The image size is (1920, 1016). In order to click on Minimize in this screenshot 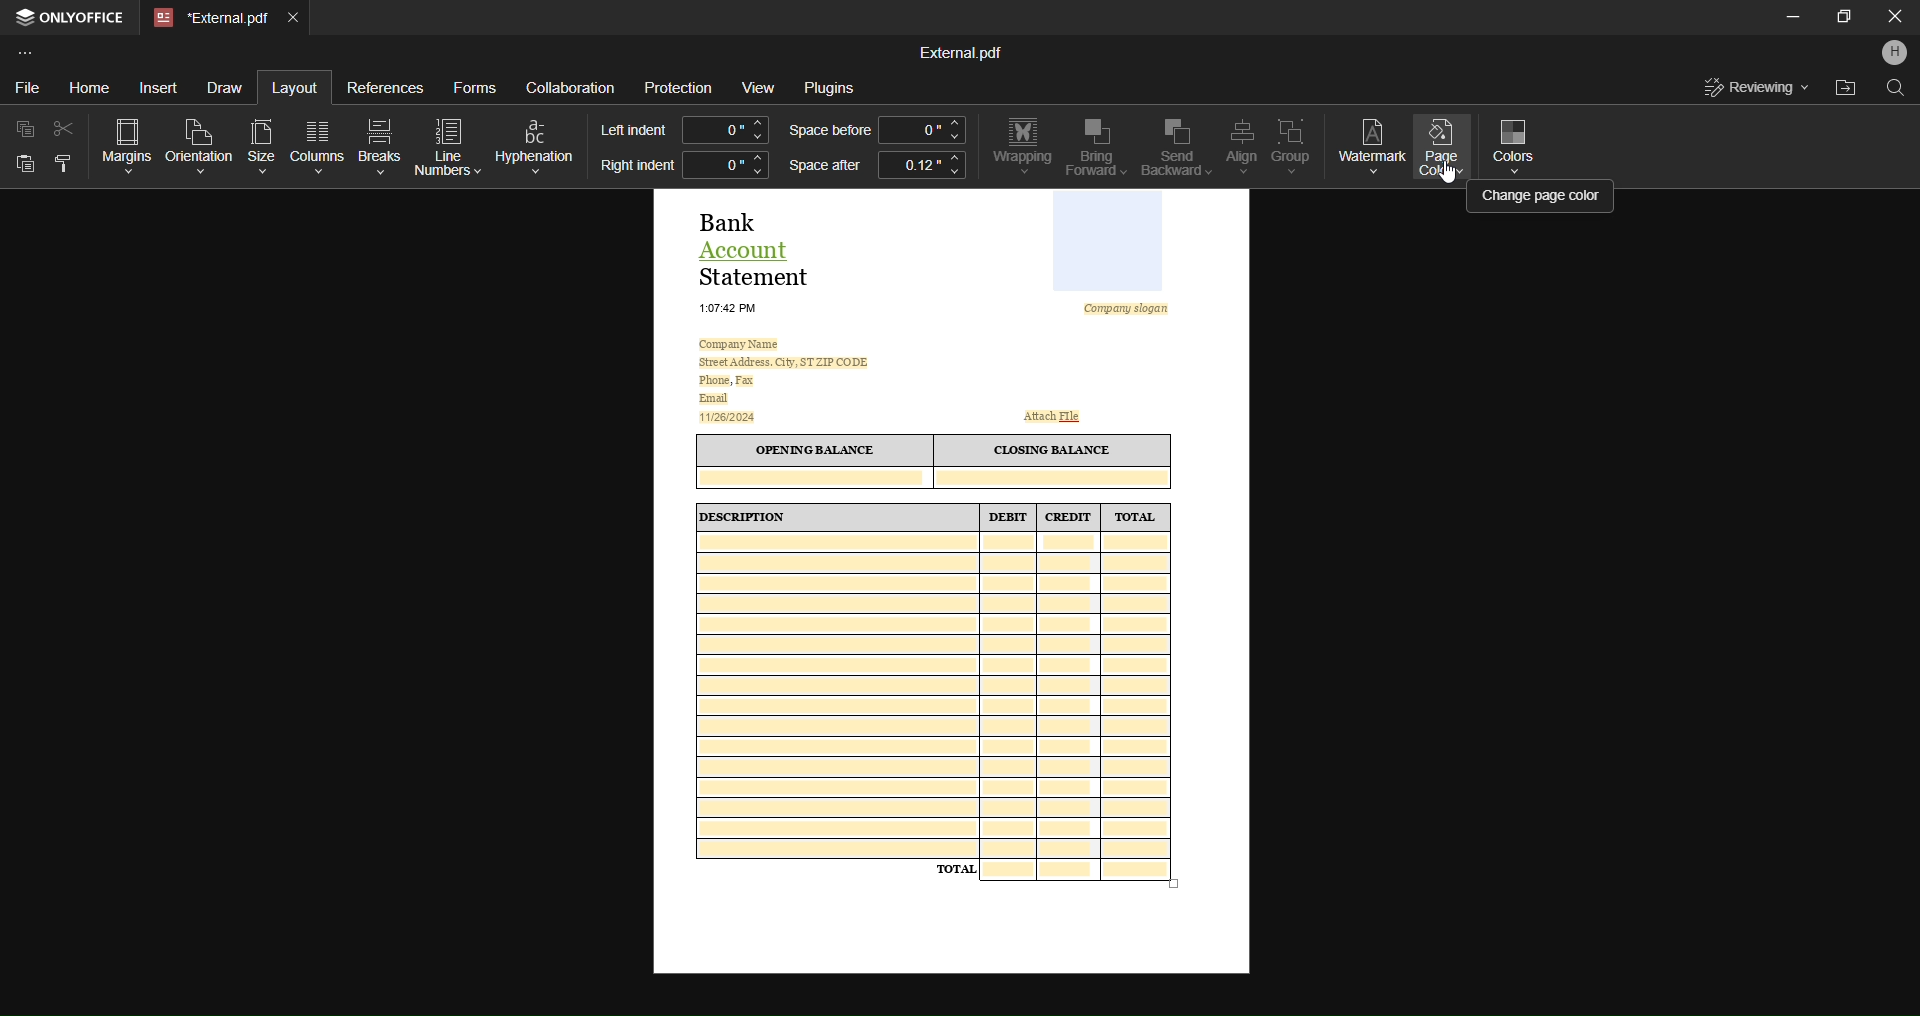, I will do `click(1784, 19)`.